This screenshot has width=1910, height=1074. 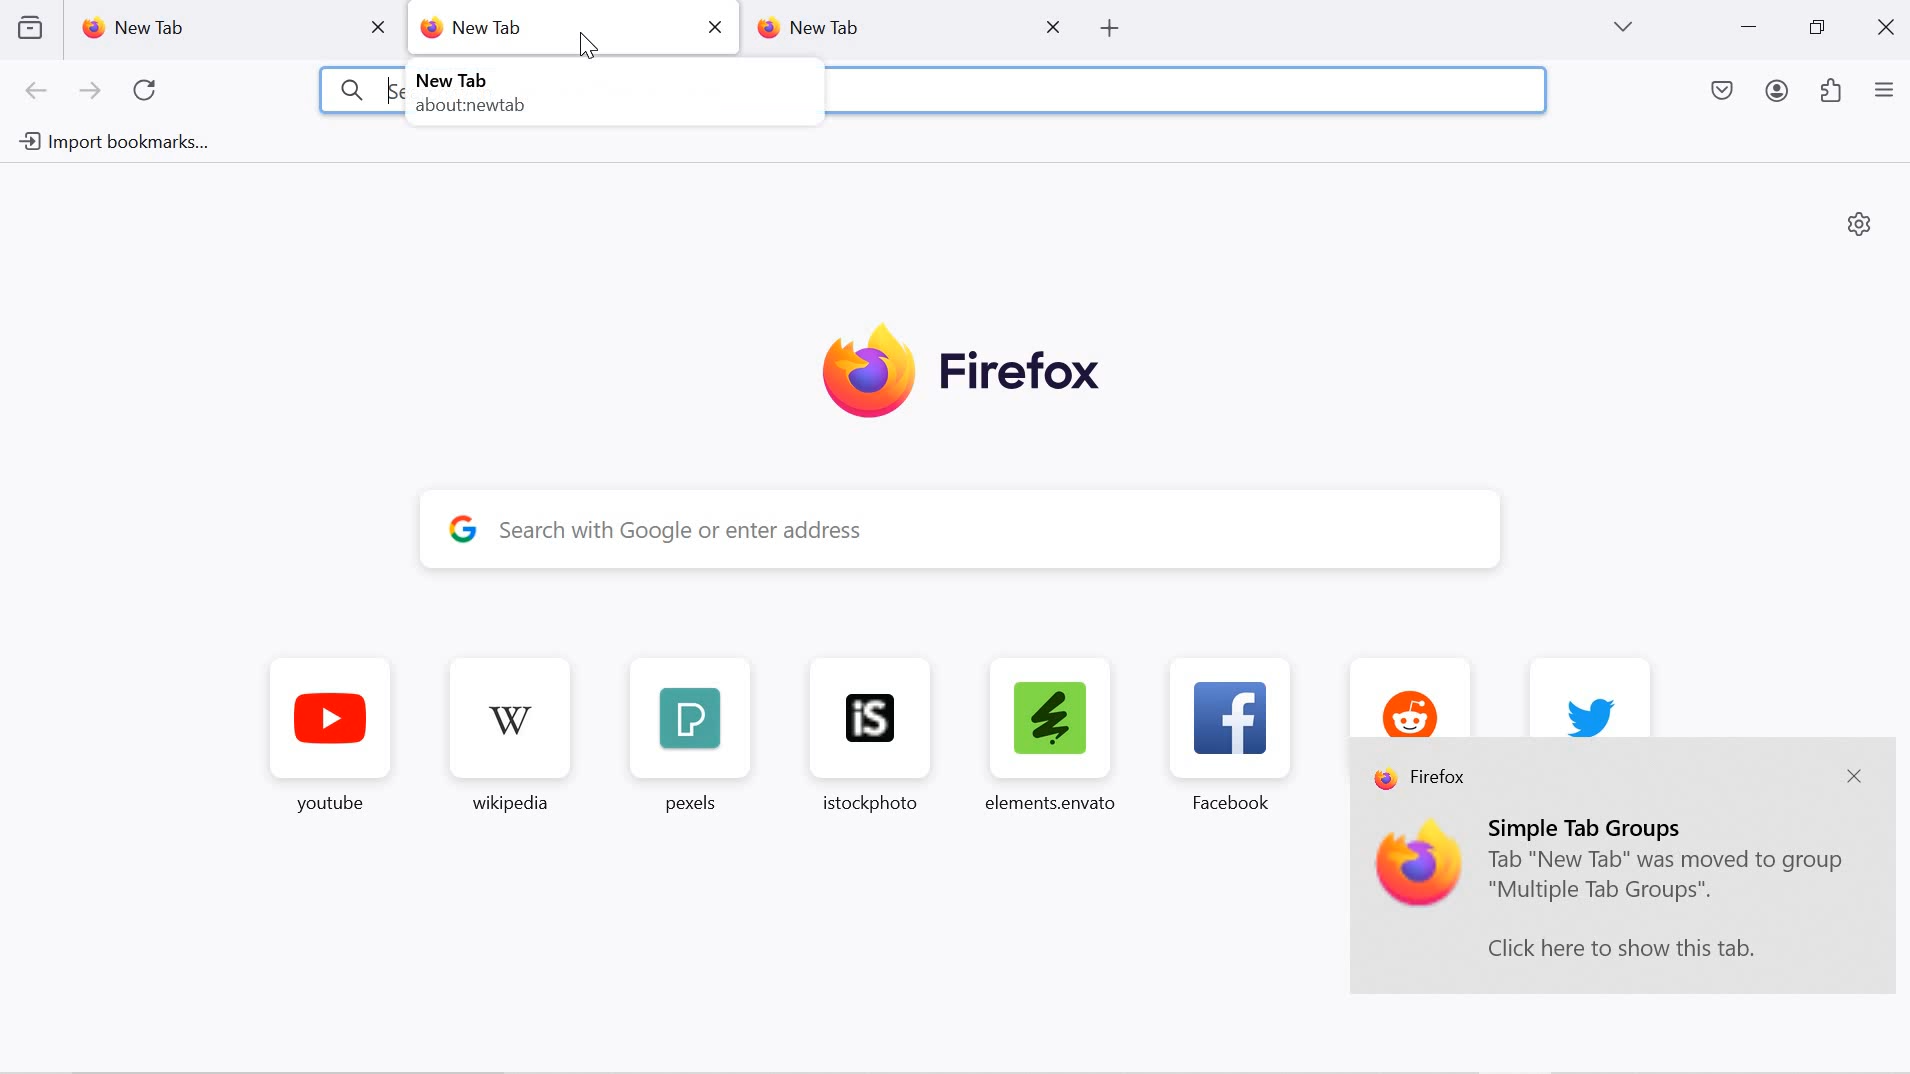 What do you see at coordinates (1107, 28) in the screenshot?
I see `open new tab` at bounding box center [1107, 28].